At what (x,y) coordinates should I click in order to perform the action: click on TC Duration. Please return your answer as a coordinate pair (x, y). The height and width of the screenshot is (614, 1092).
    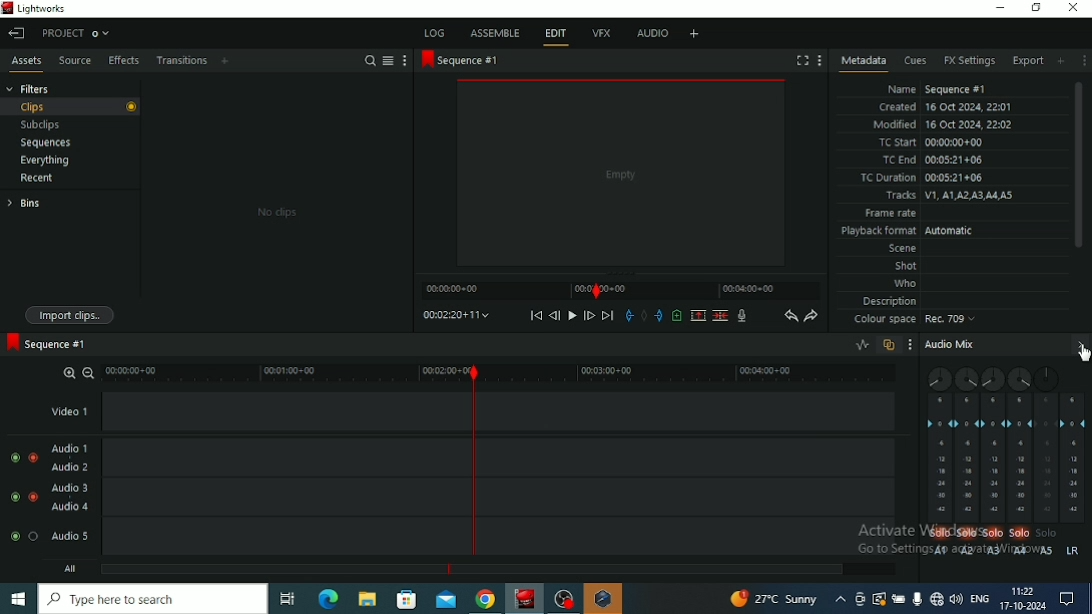
    Looking at the image, I should click on (923, 178).